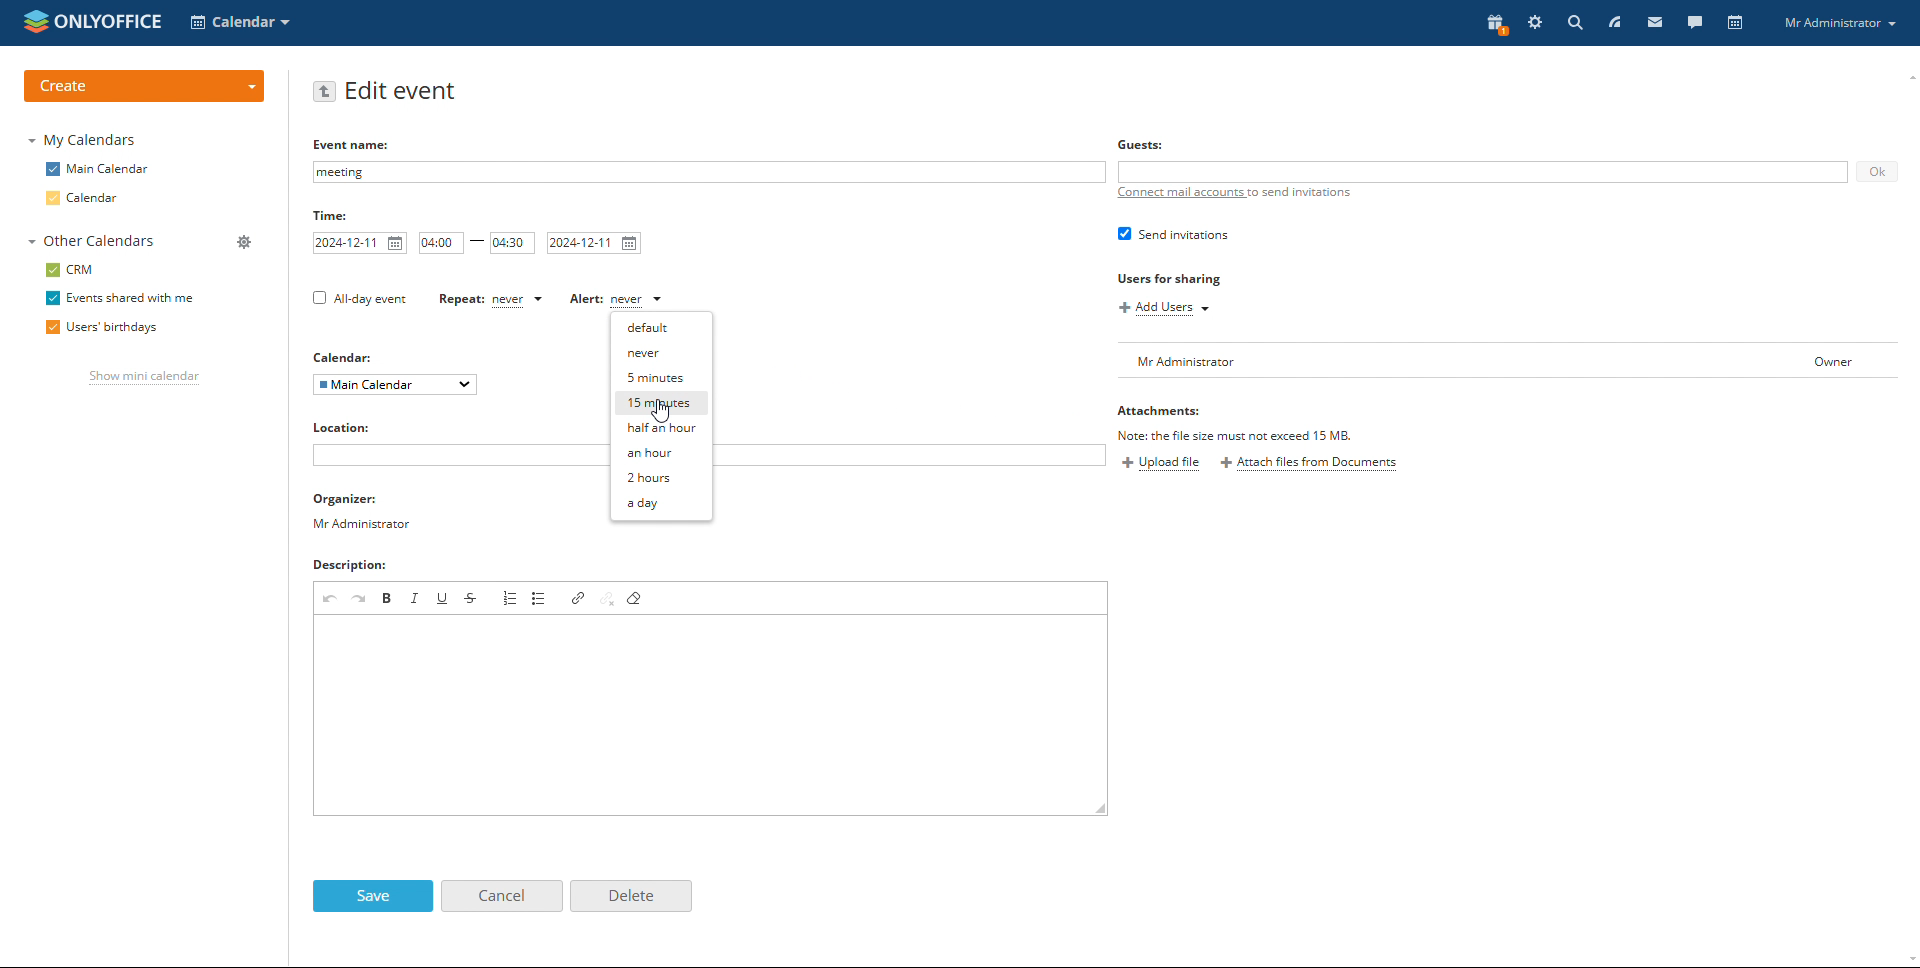  Describe the element at coordinates (1241, 435) in the screenshot. I see `note: the file must not exceed 15 mB` at that location.